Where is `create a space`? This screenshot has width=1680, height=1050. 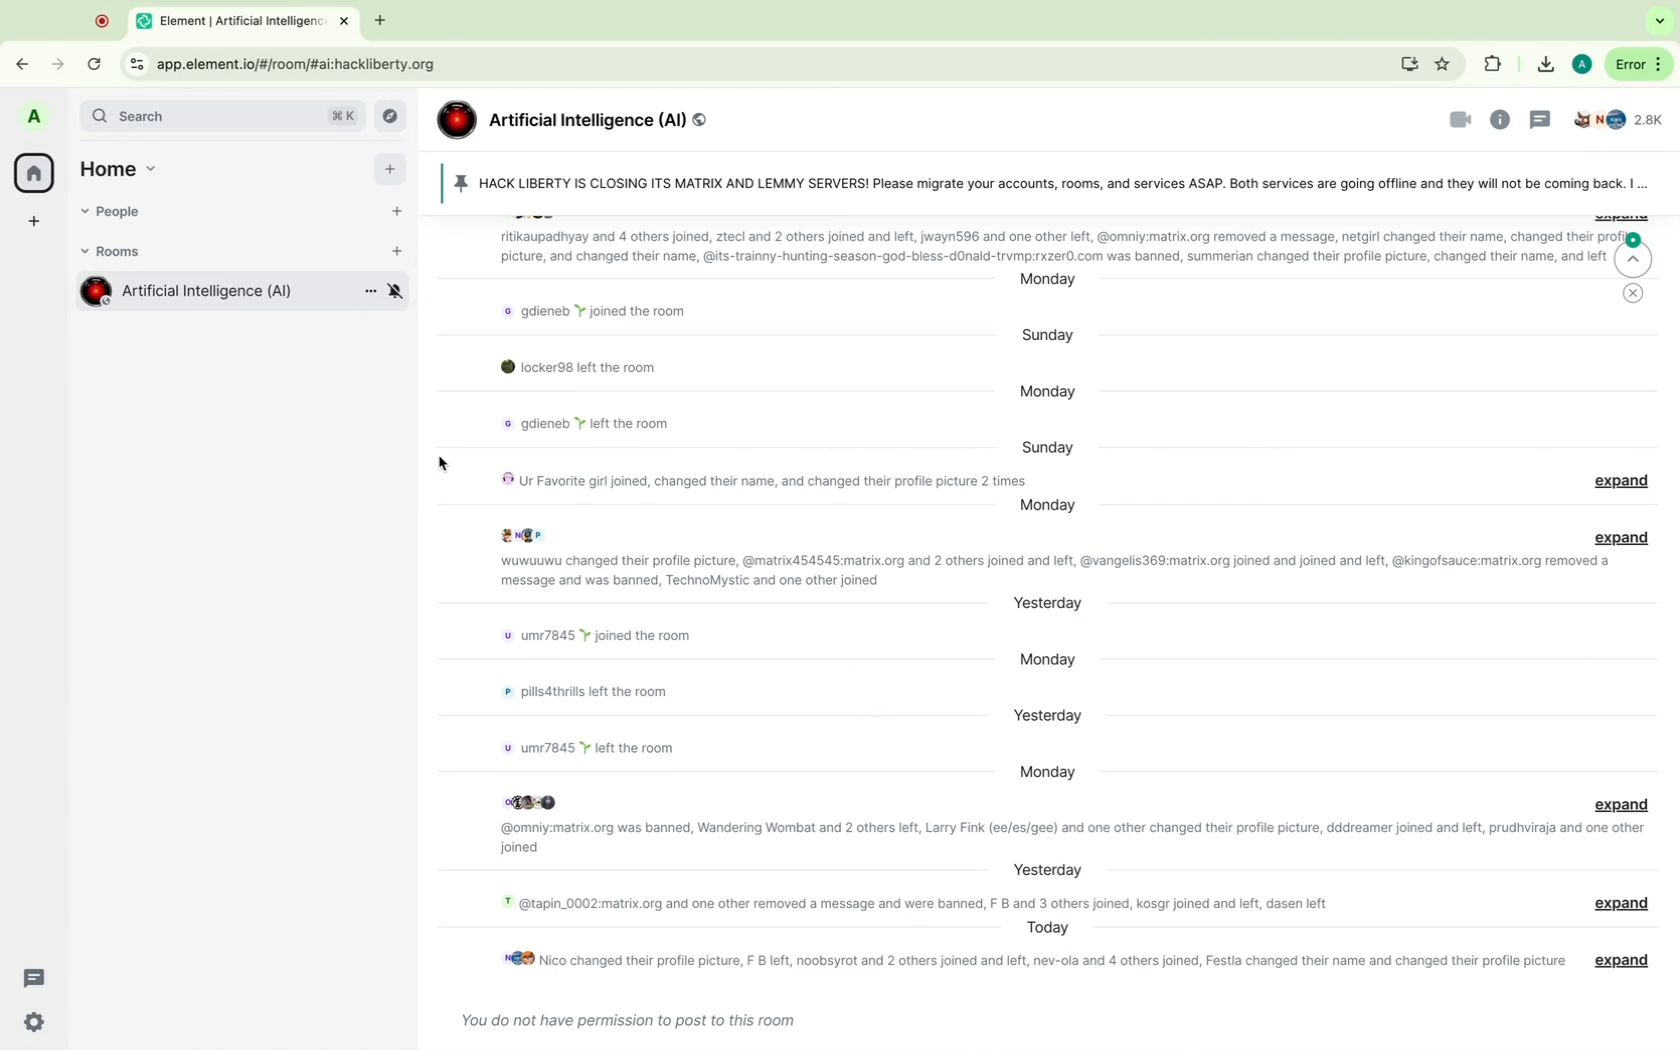
create a space is located at coordinates (34, 220).